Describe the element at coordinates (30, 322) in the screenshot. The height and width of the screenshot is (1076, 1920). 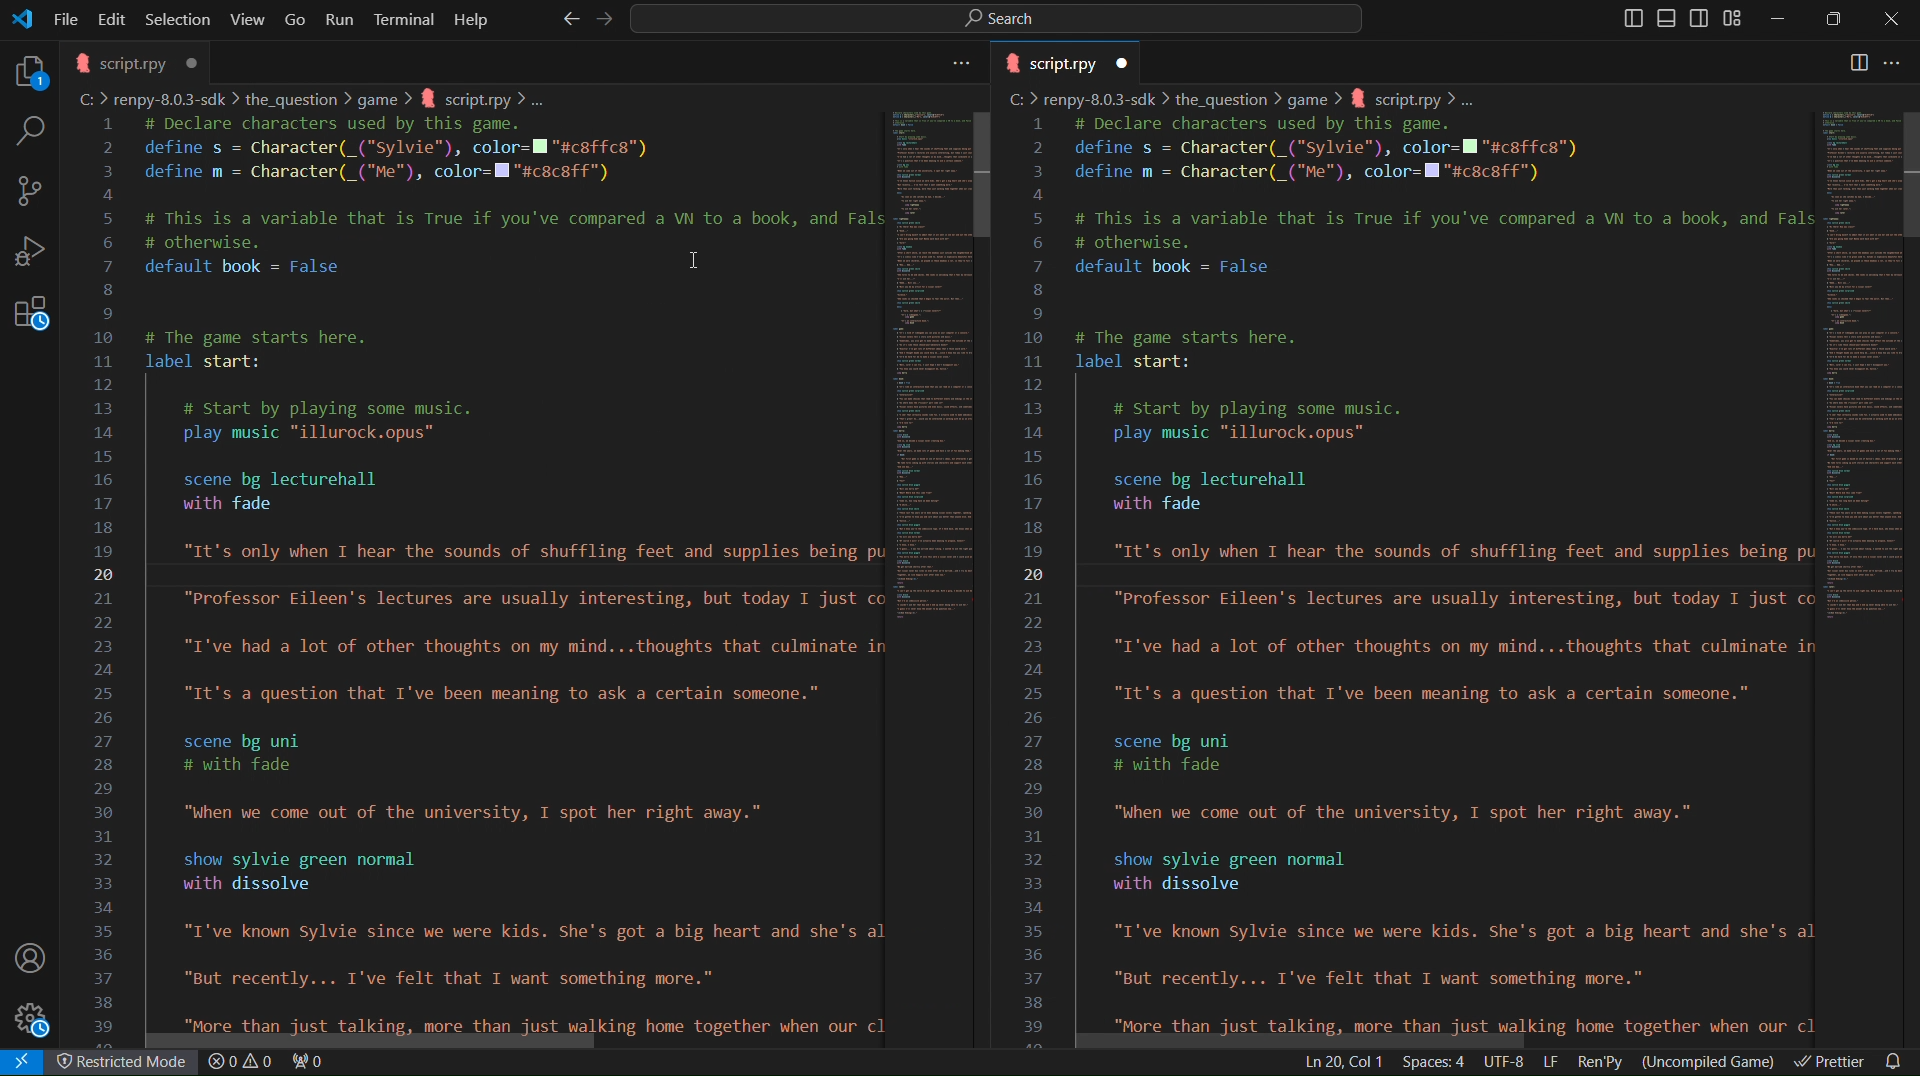
I see `Extensions` at that location.